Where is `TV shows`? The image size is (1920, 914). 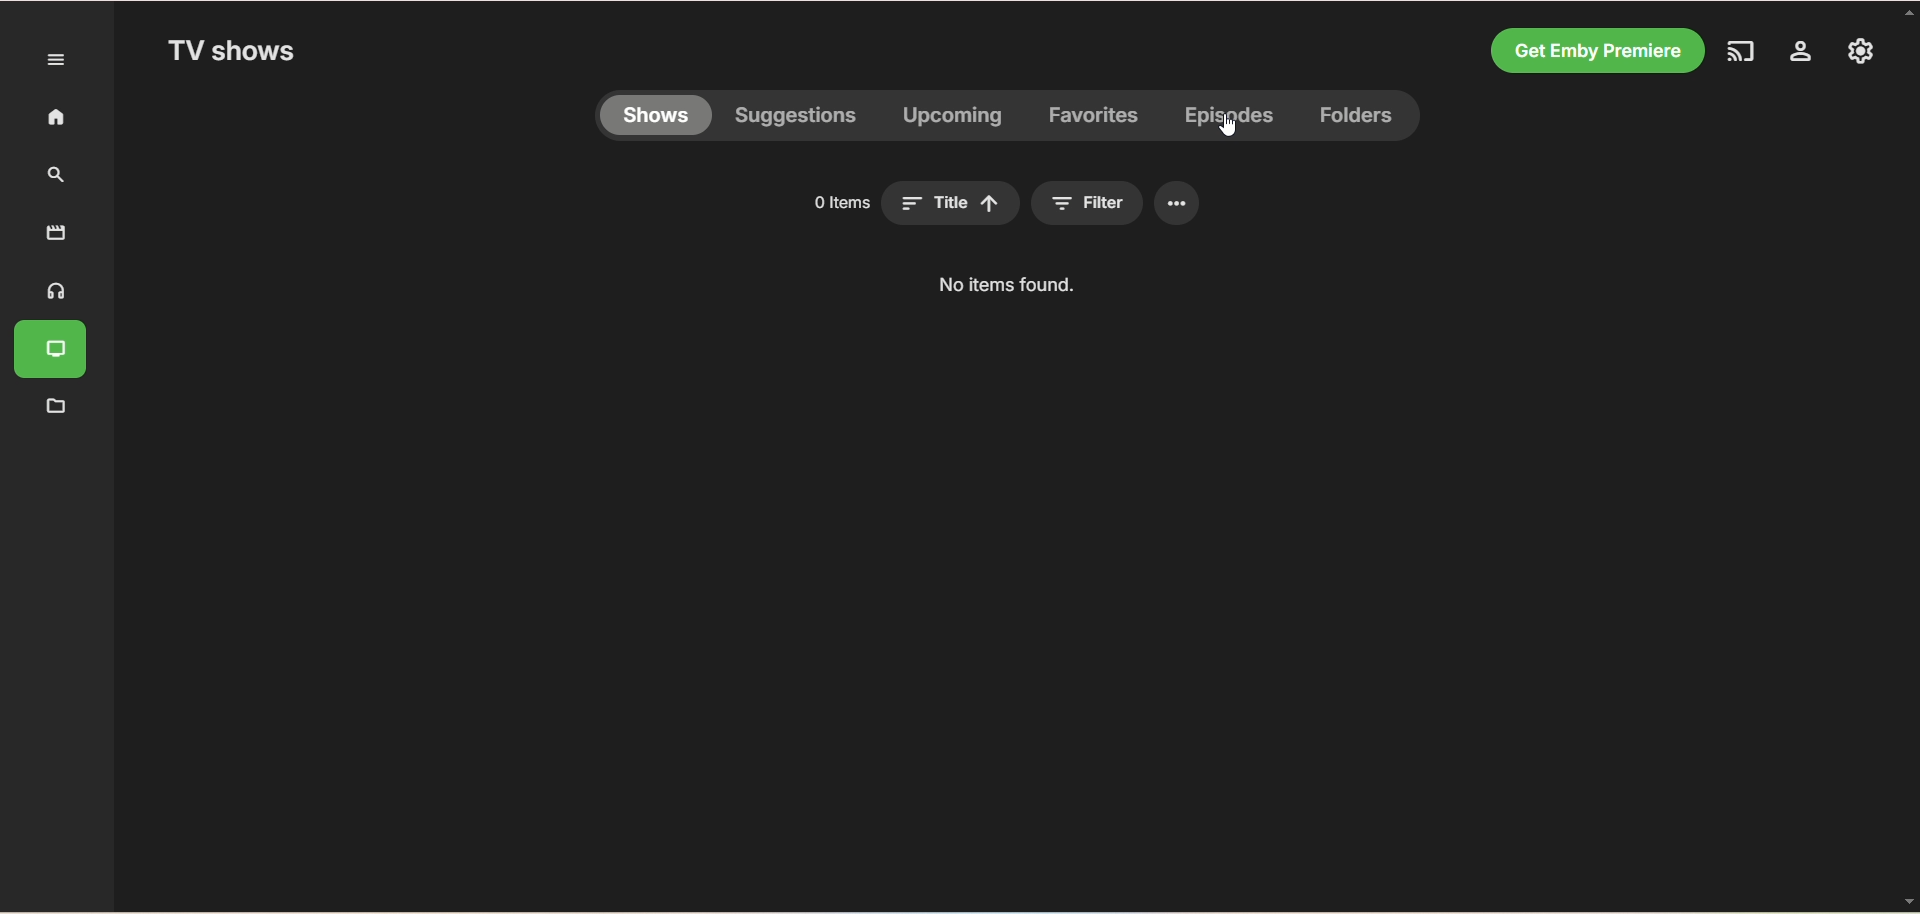 TV shows is located at coordinates (235, 53).